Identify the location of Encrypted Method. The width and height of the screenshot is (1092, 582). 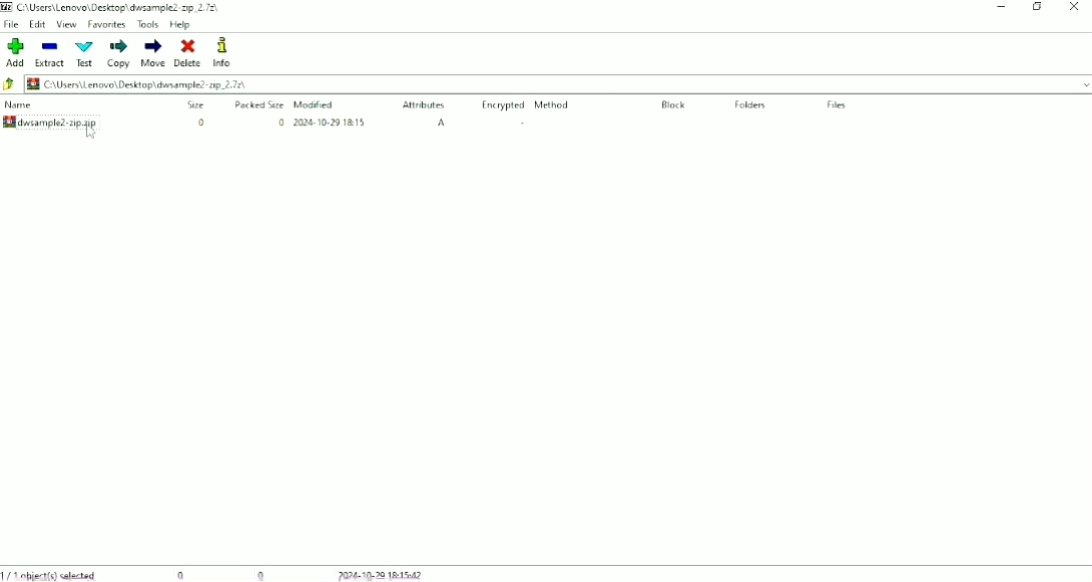
(526, 106).